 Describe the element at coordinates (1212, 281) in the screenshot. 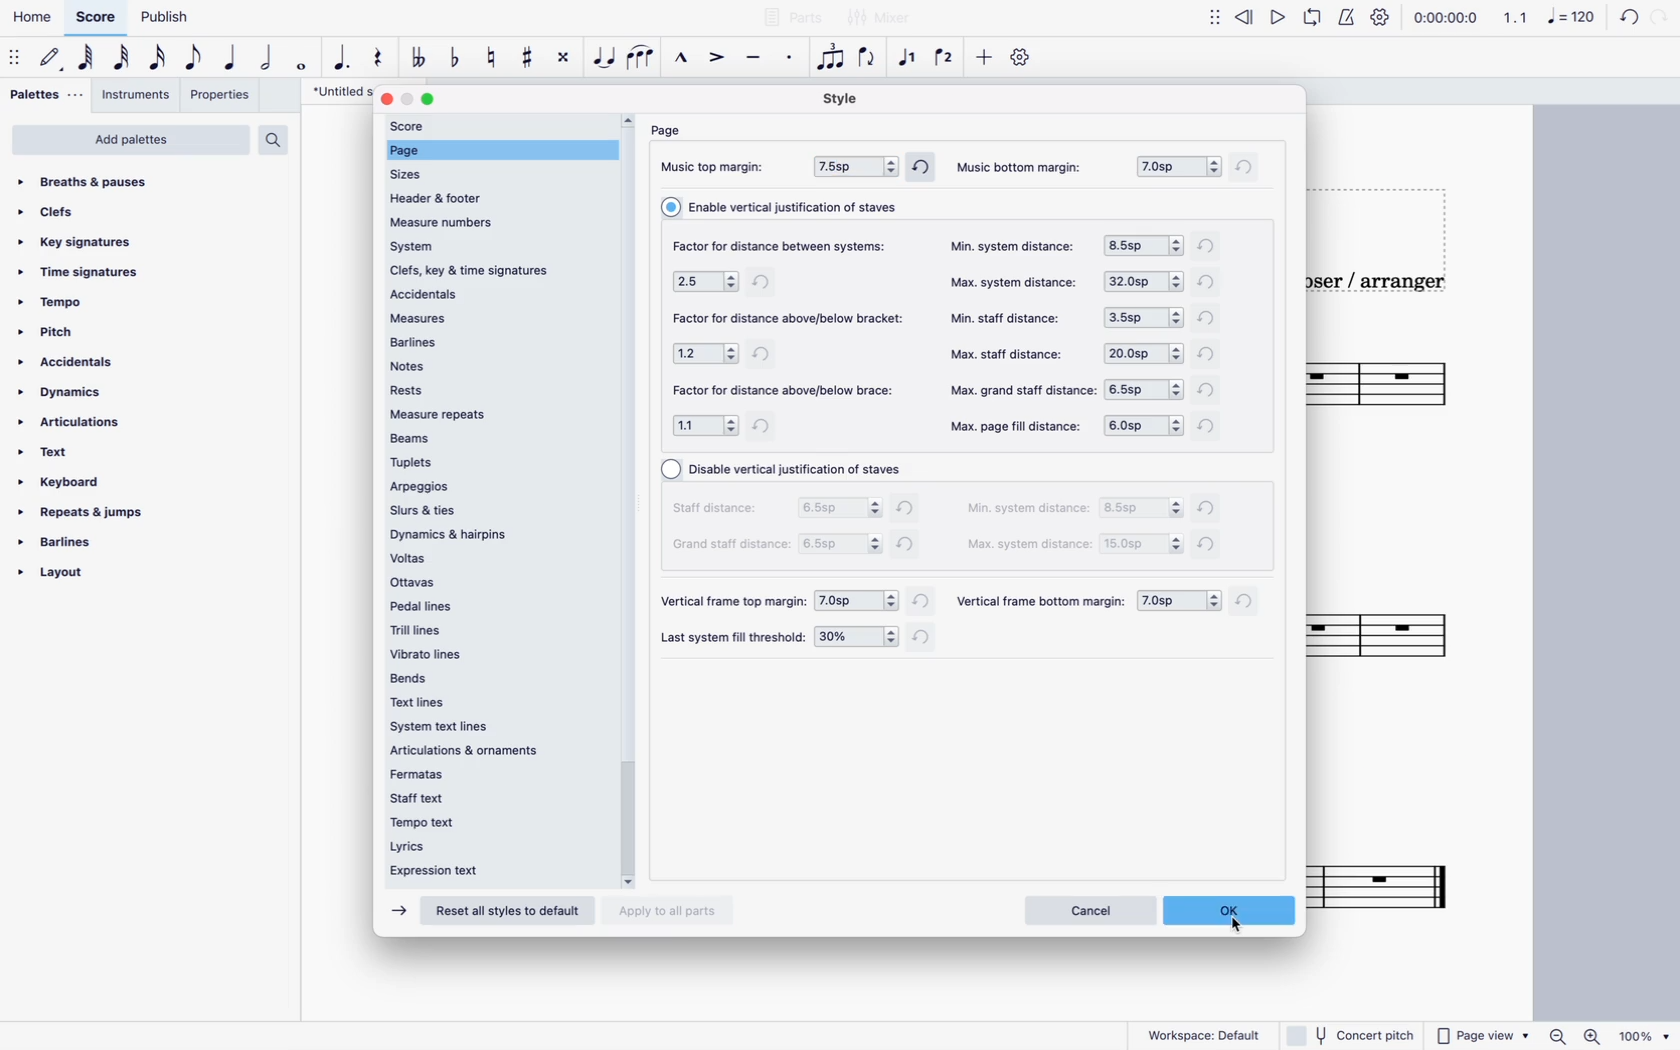

I see `refresh` at that location.